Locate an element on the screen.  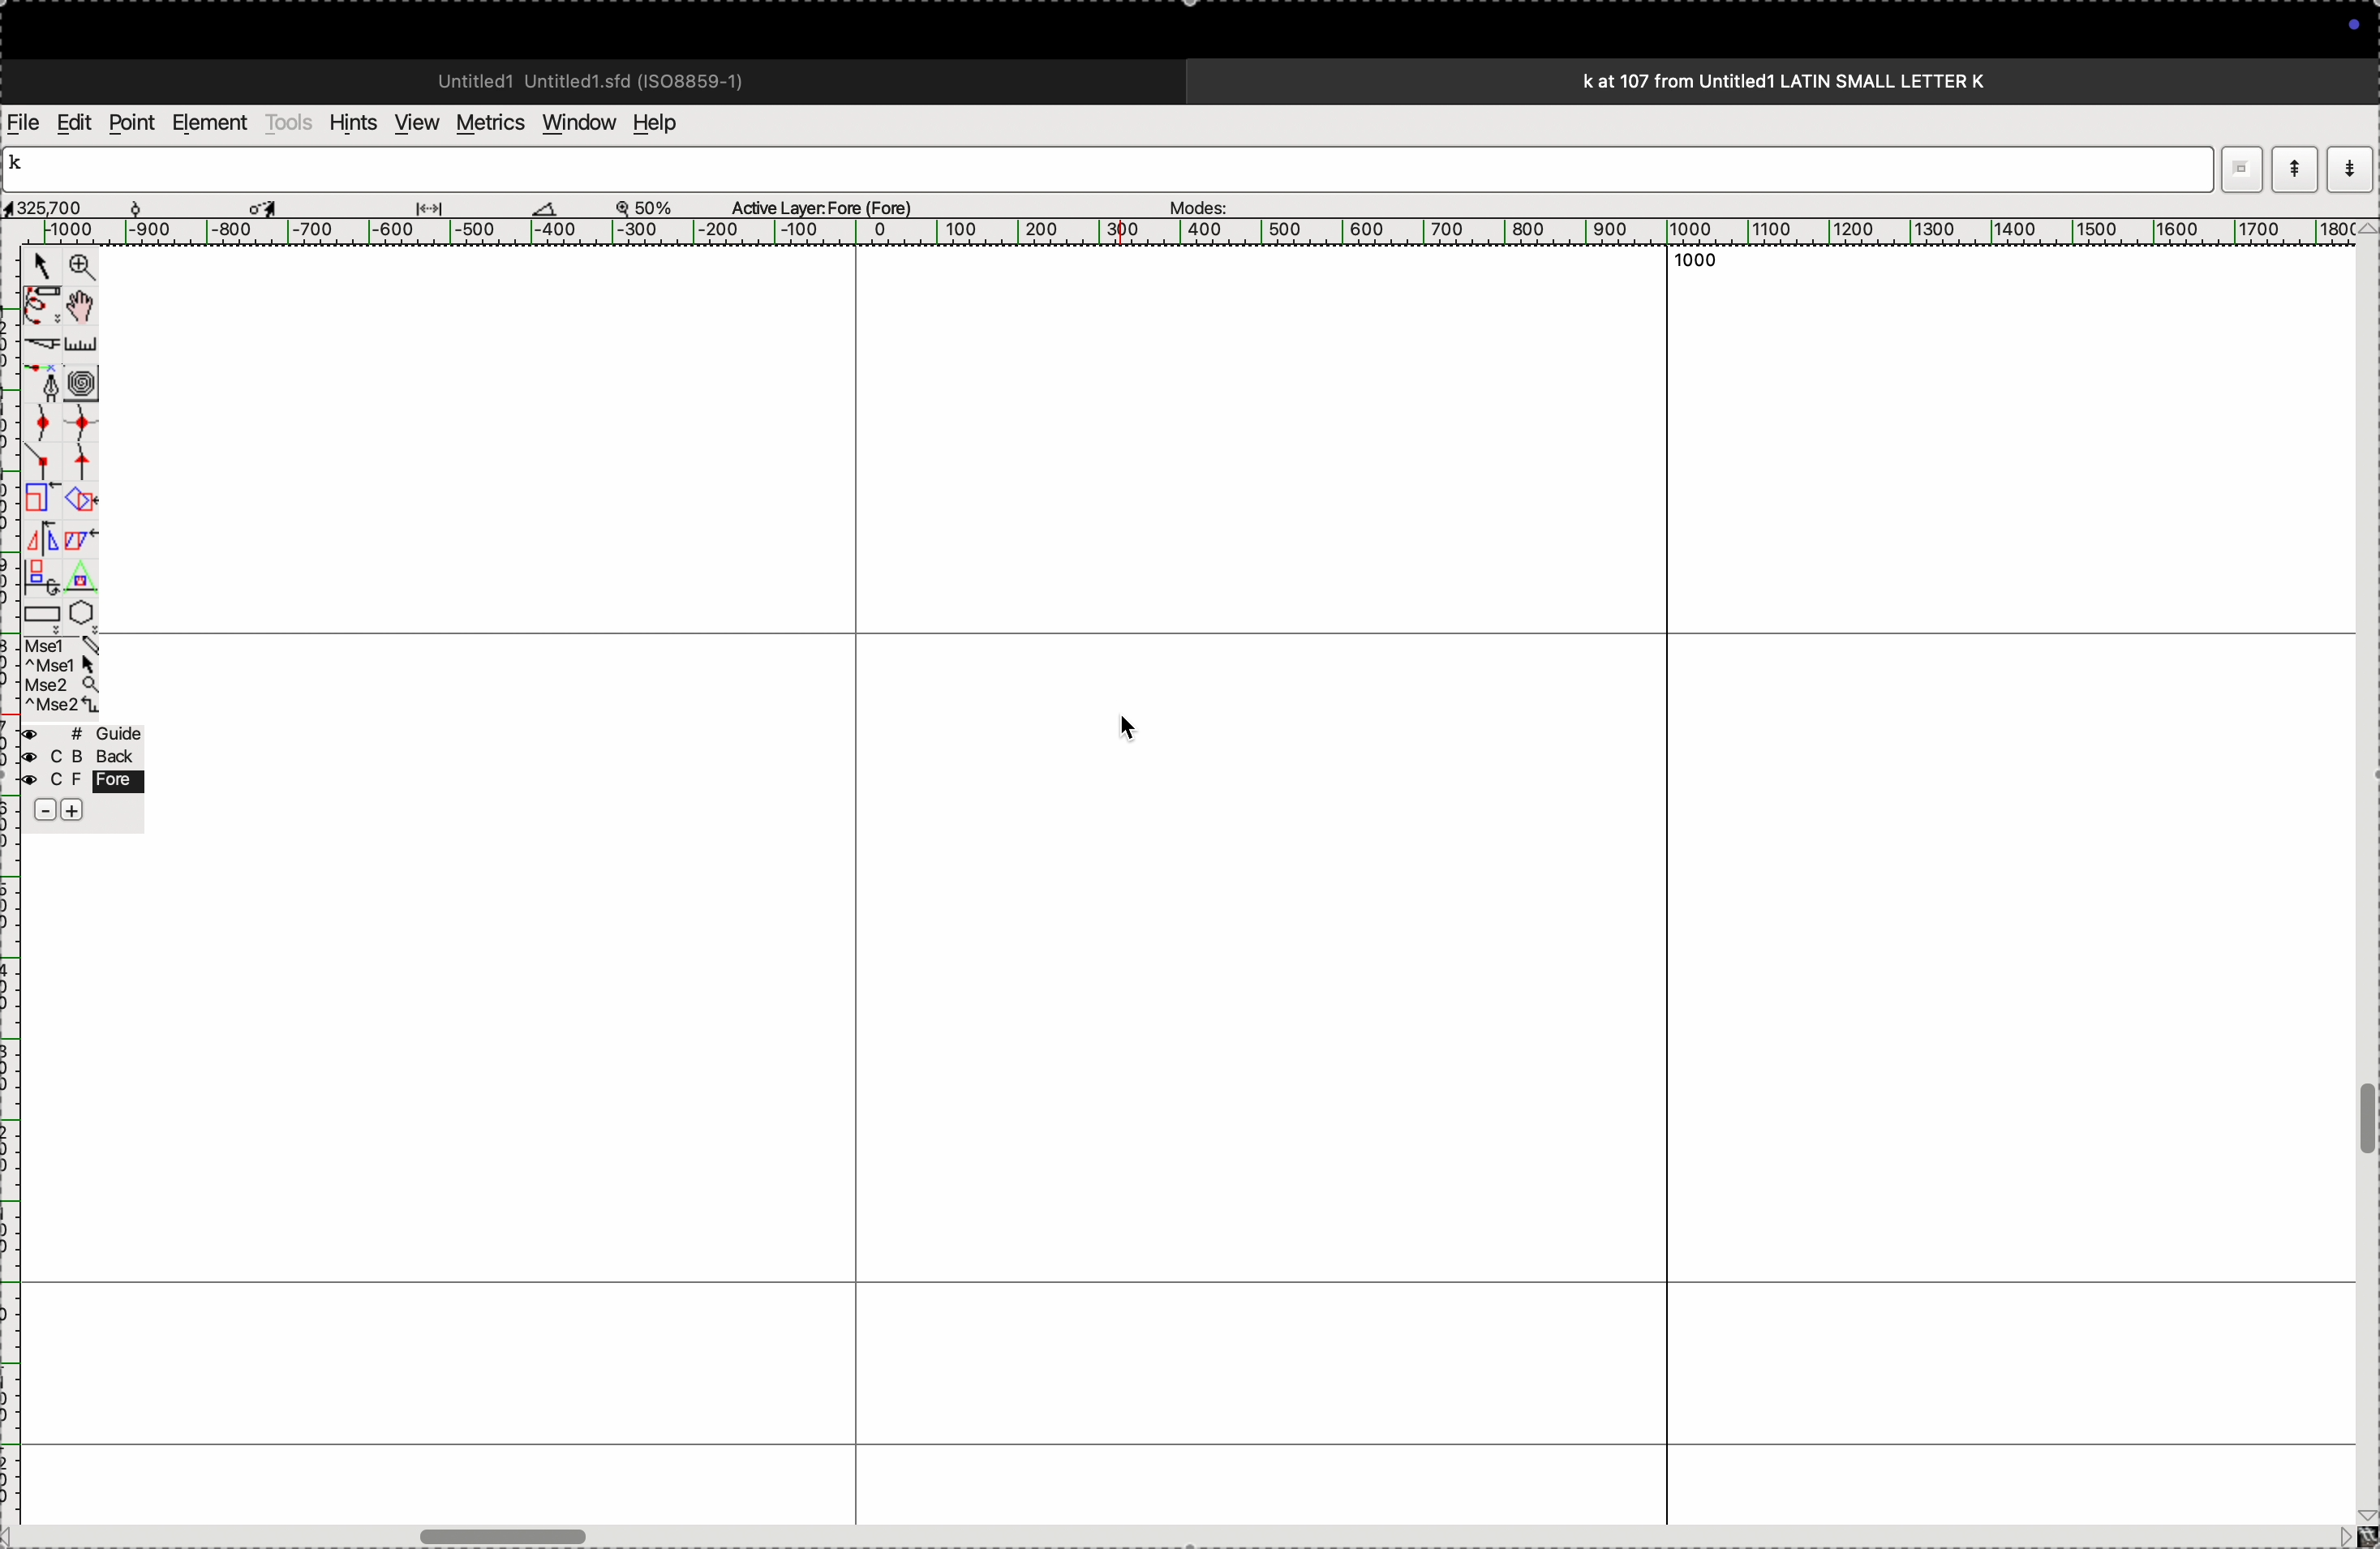
tools is located at coordinates (289, 122).